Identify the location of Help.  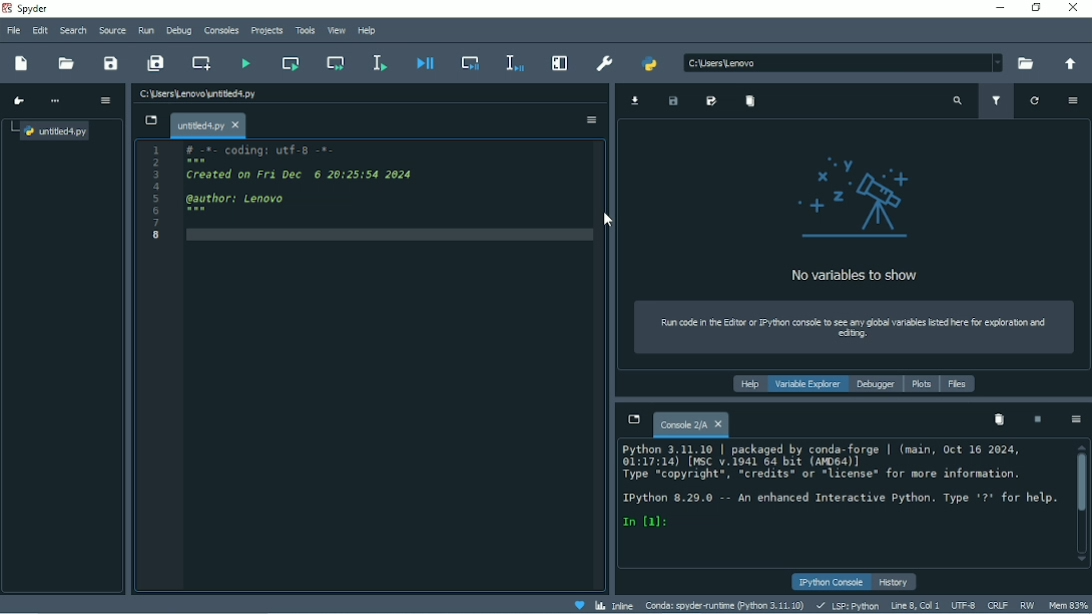
(368, 31).